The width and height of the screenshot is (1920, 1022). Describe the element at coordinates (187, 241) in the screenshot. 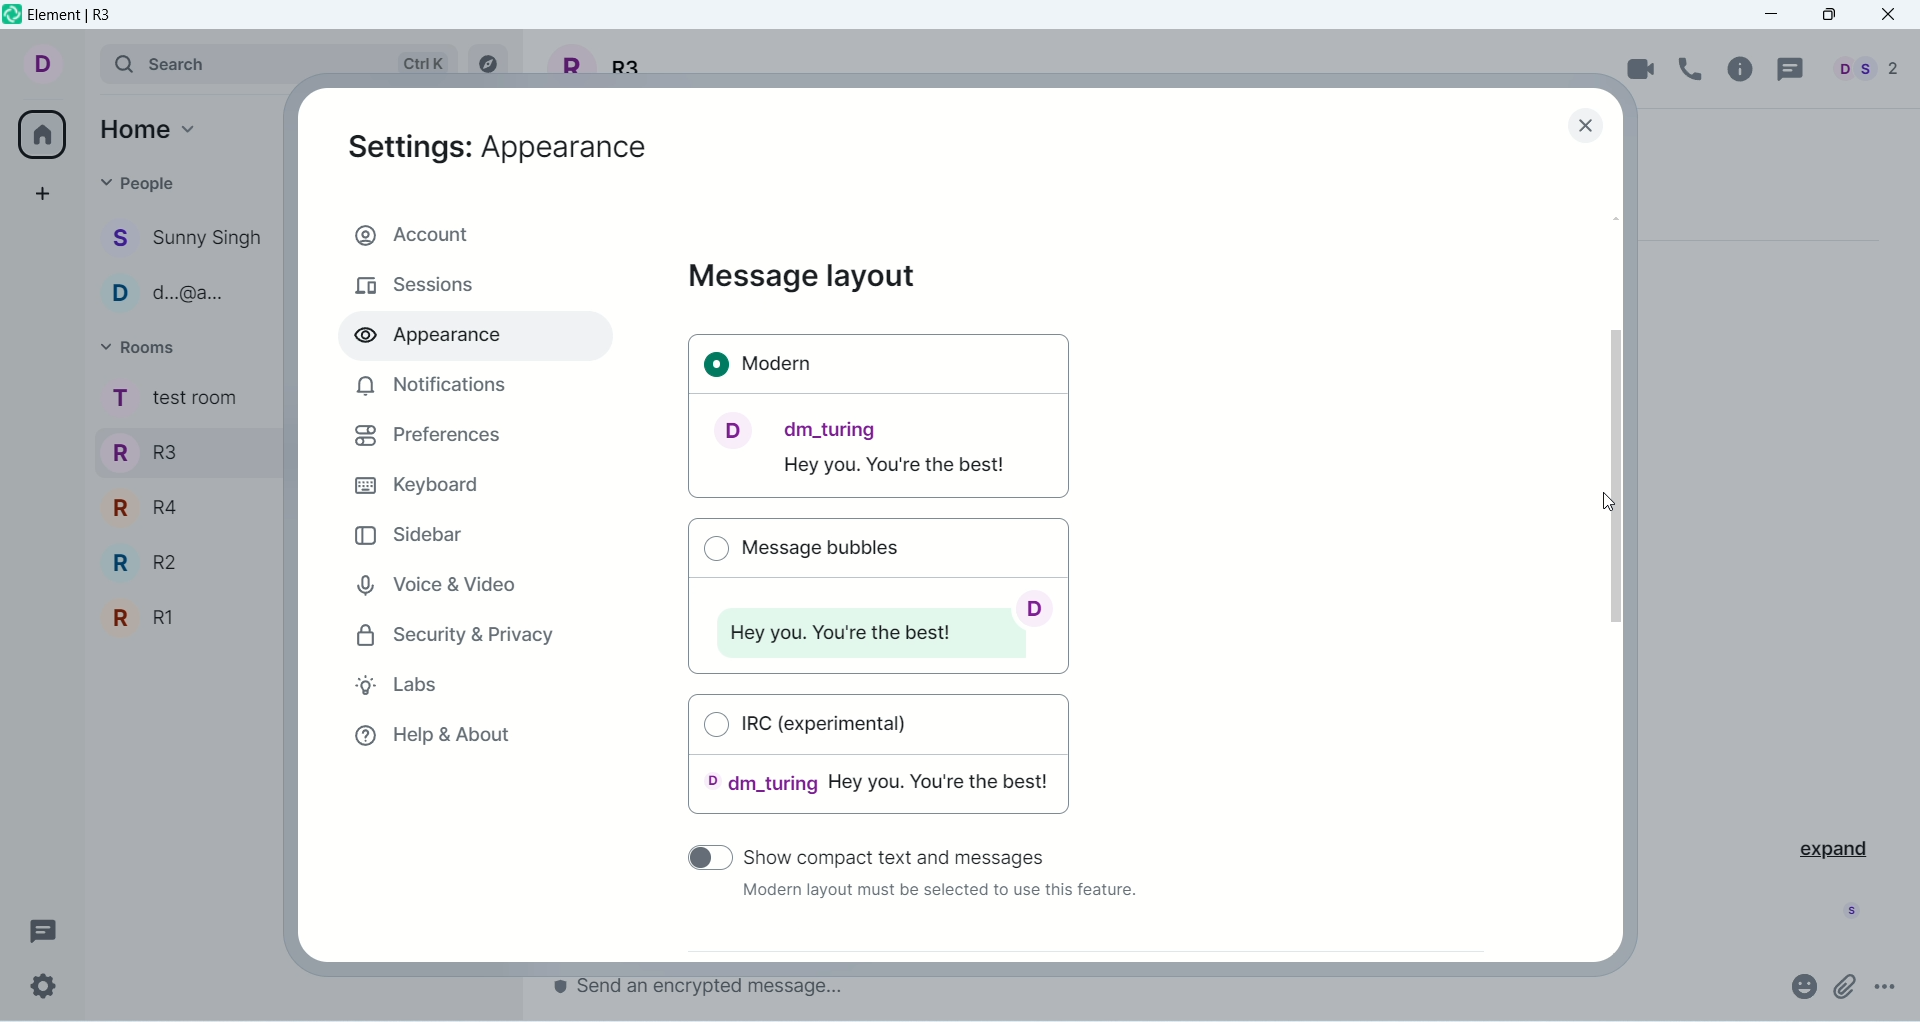

I see `people` at that location.